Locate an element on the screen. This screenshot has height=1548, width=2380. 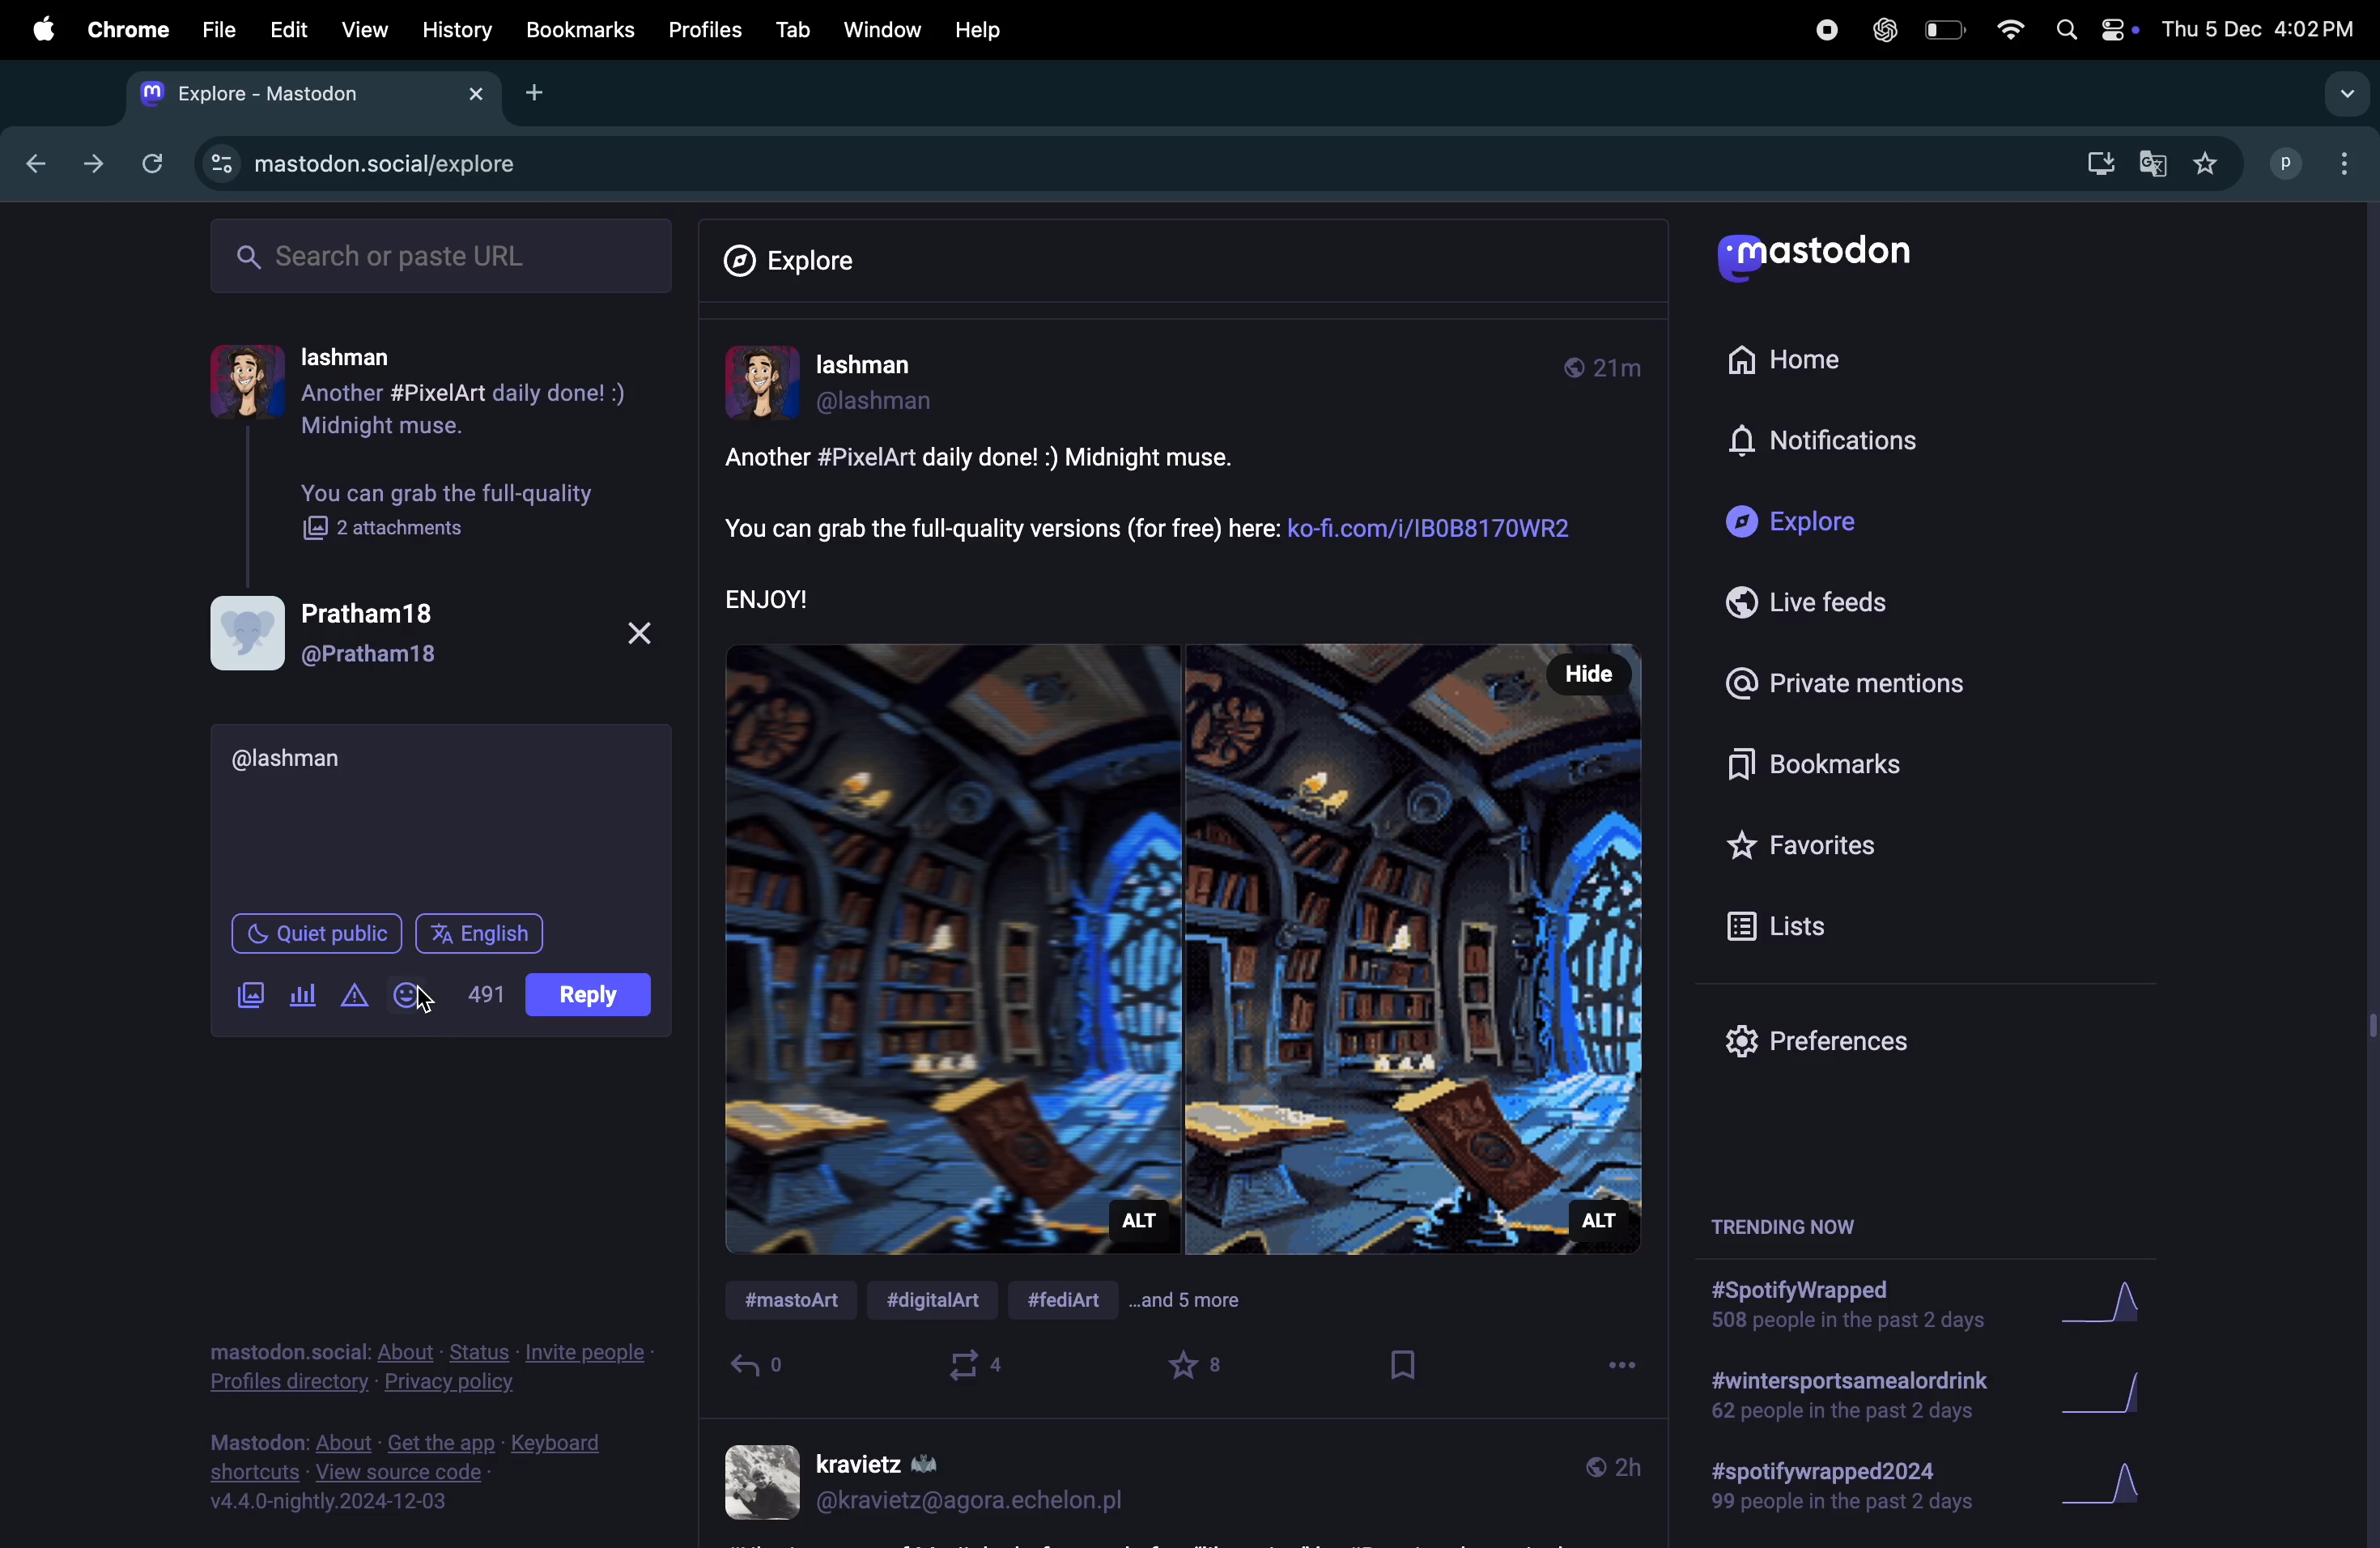
apple menu is located at coordinates (39, 30).